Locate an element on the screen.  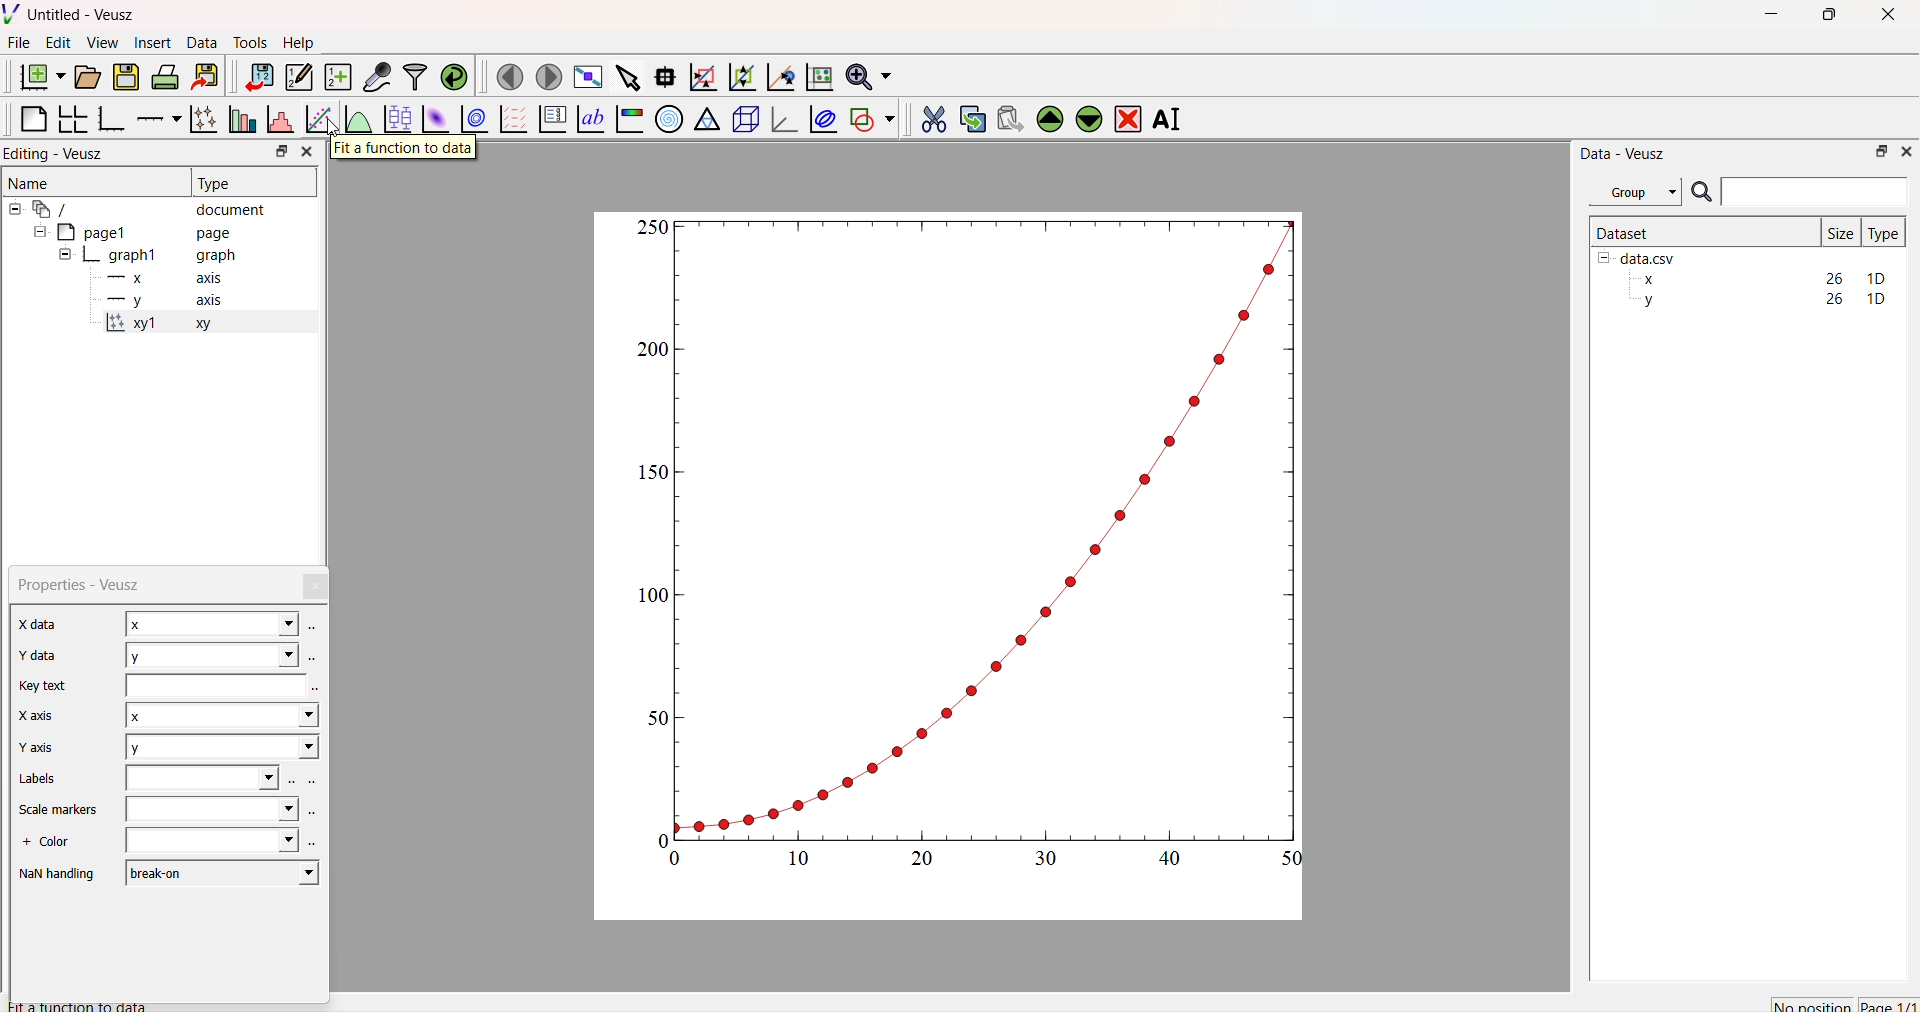
Zoom graph axes is located at coordinates (702, 77).